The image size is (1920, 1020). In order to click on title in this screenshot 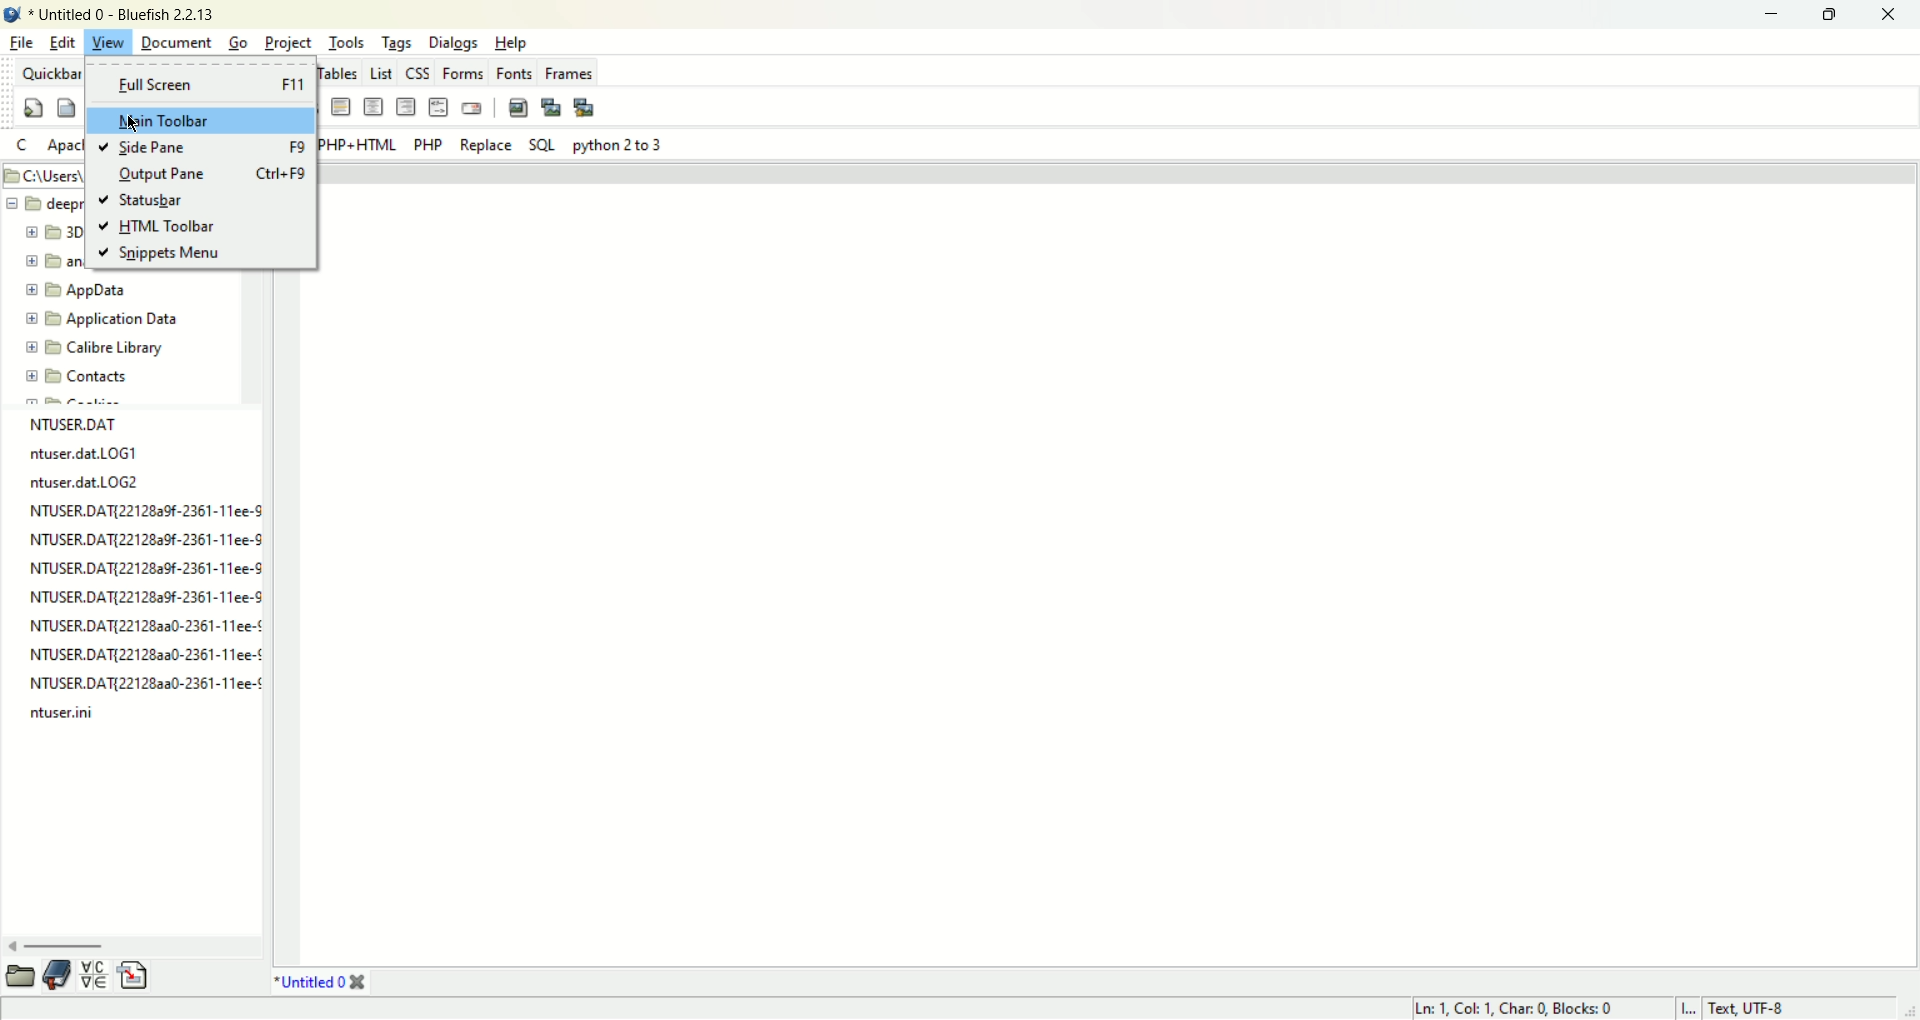, I will do `click(319, 983)`.